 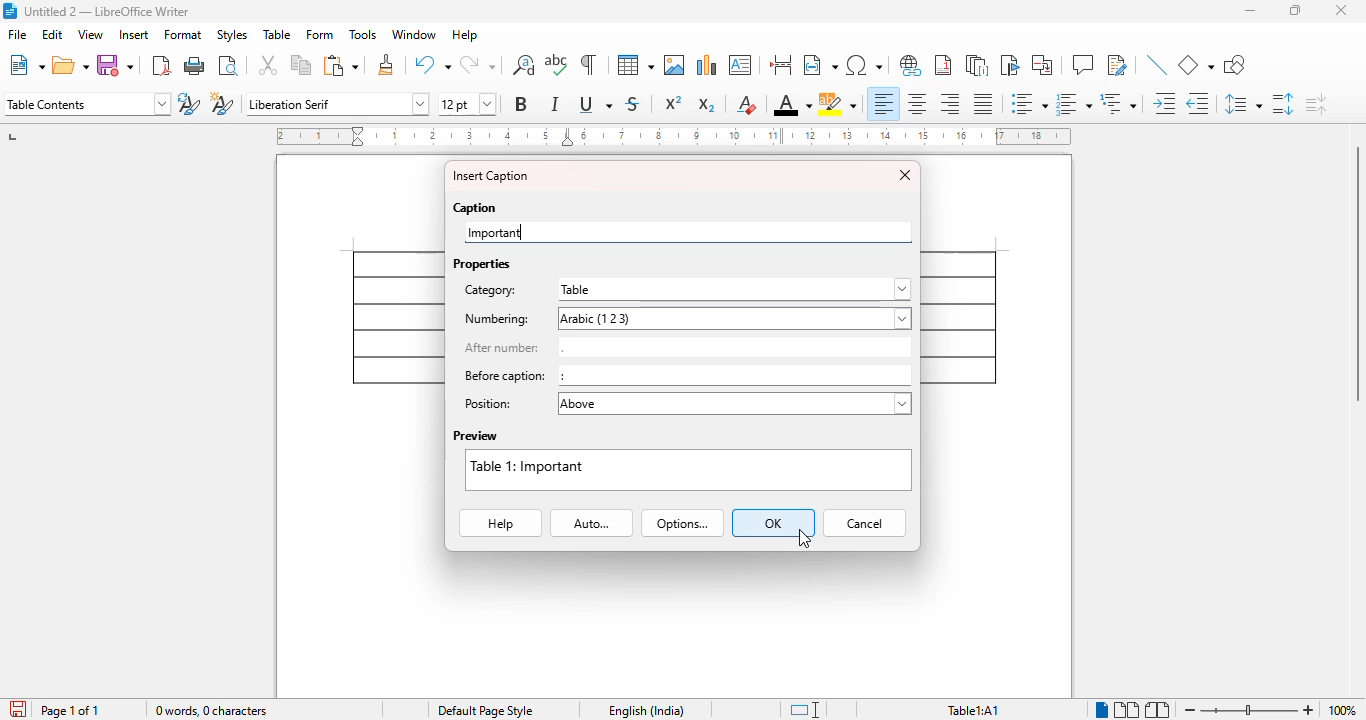 What do you see at coordinates (689, 469) in the screenshot?
I see `change in preview box` at bounding box center [689, 469].